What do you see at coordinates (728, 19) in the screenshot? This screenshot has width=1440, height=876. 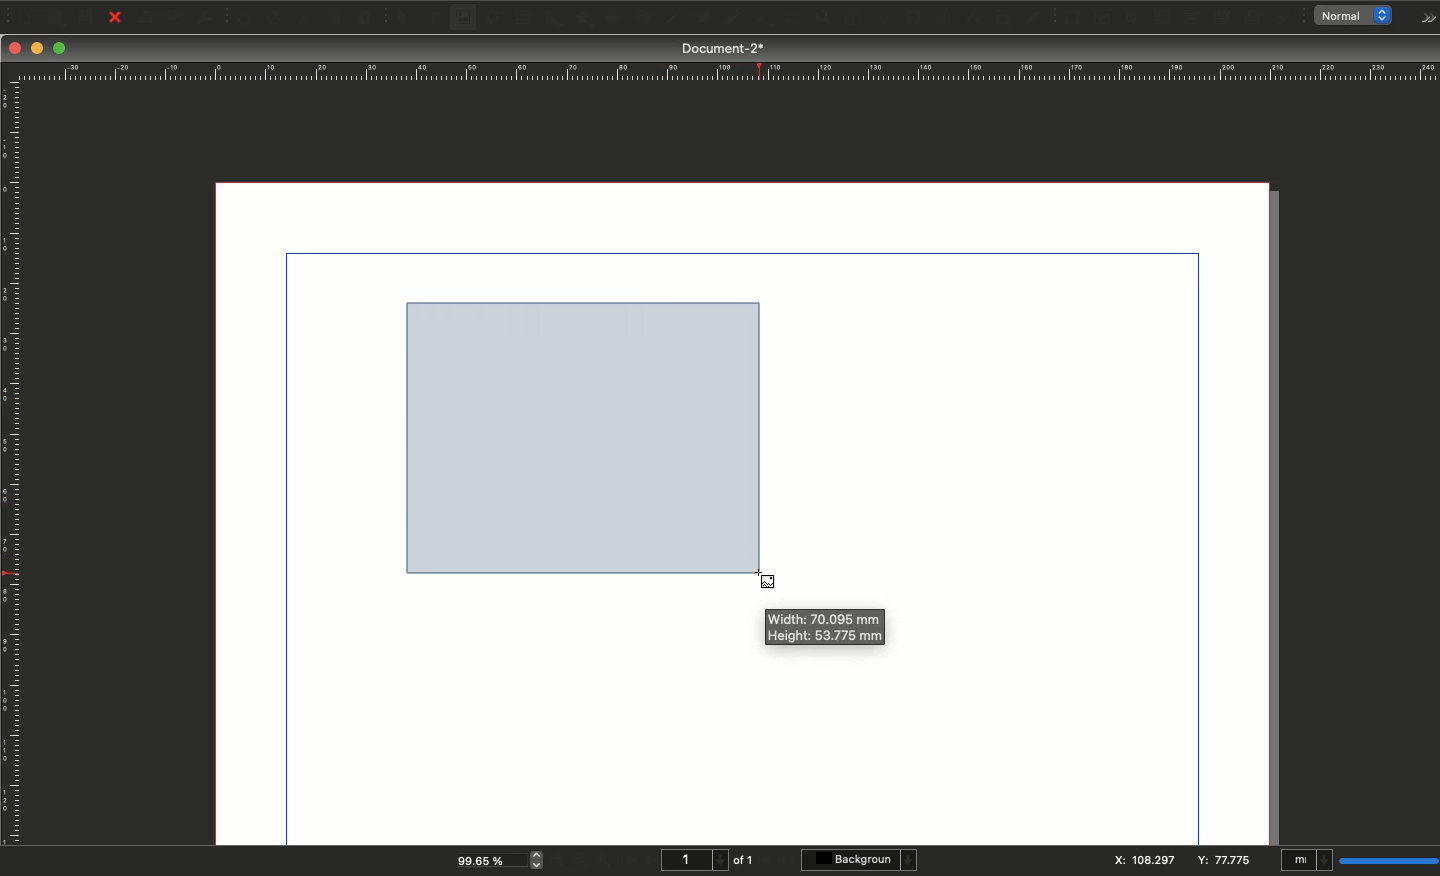 I see `Freehand line` at bounding box center [728, 19].